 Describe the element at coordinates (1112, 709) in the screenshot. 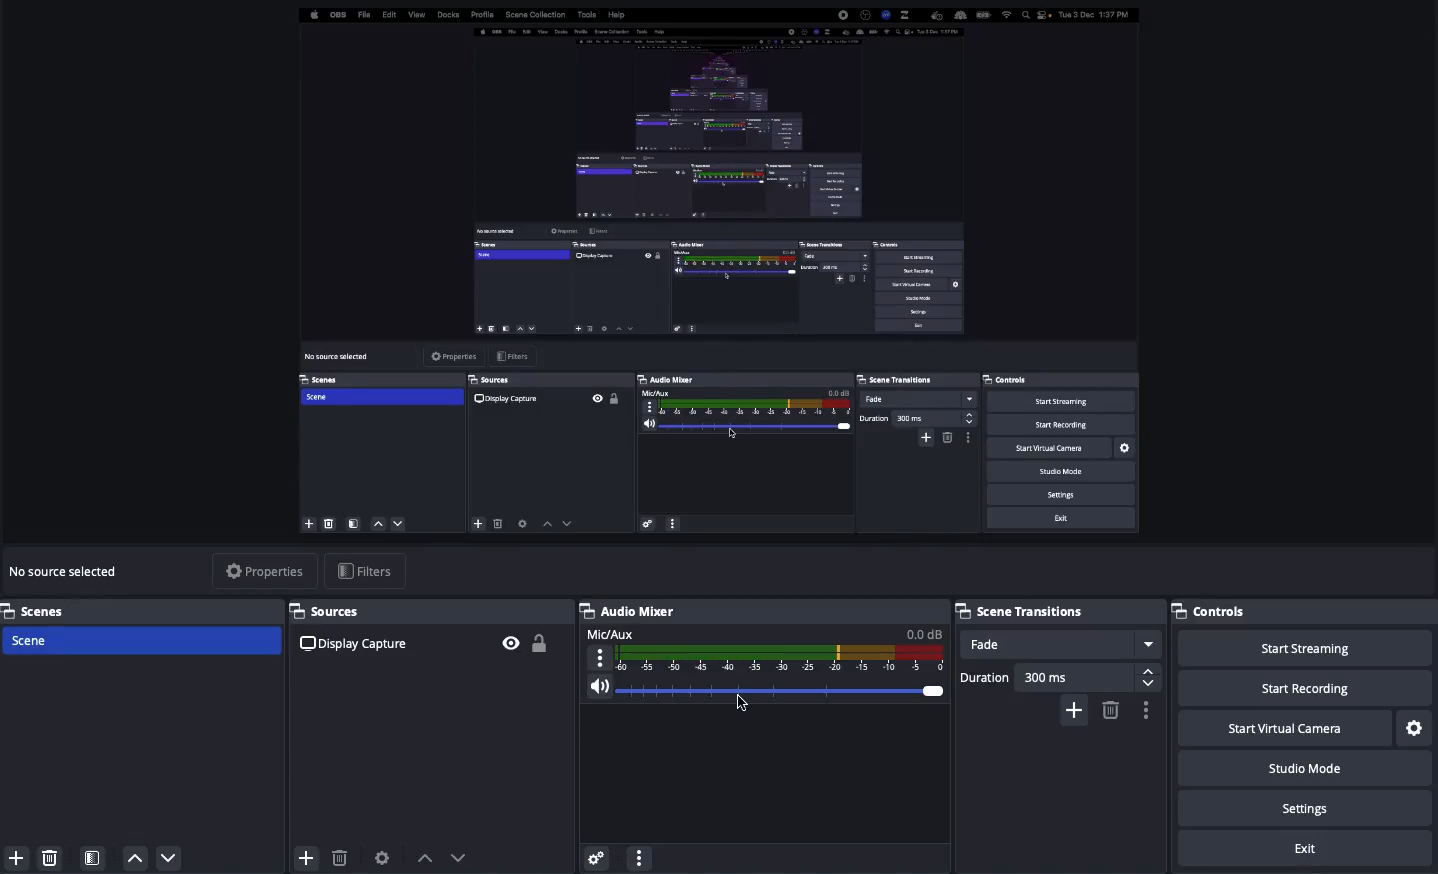

I see `Remove` at that location.